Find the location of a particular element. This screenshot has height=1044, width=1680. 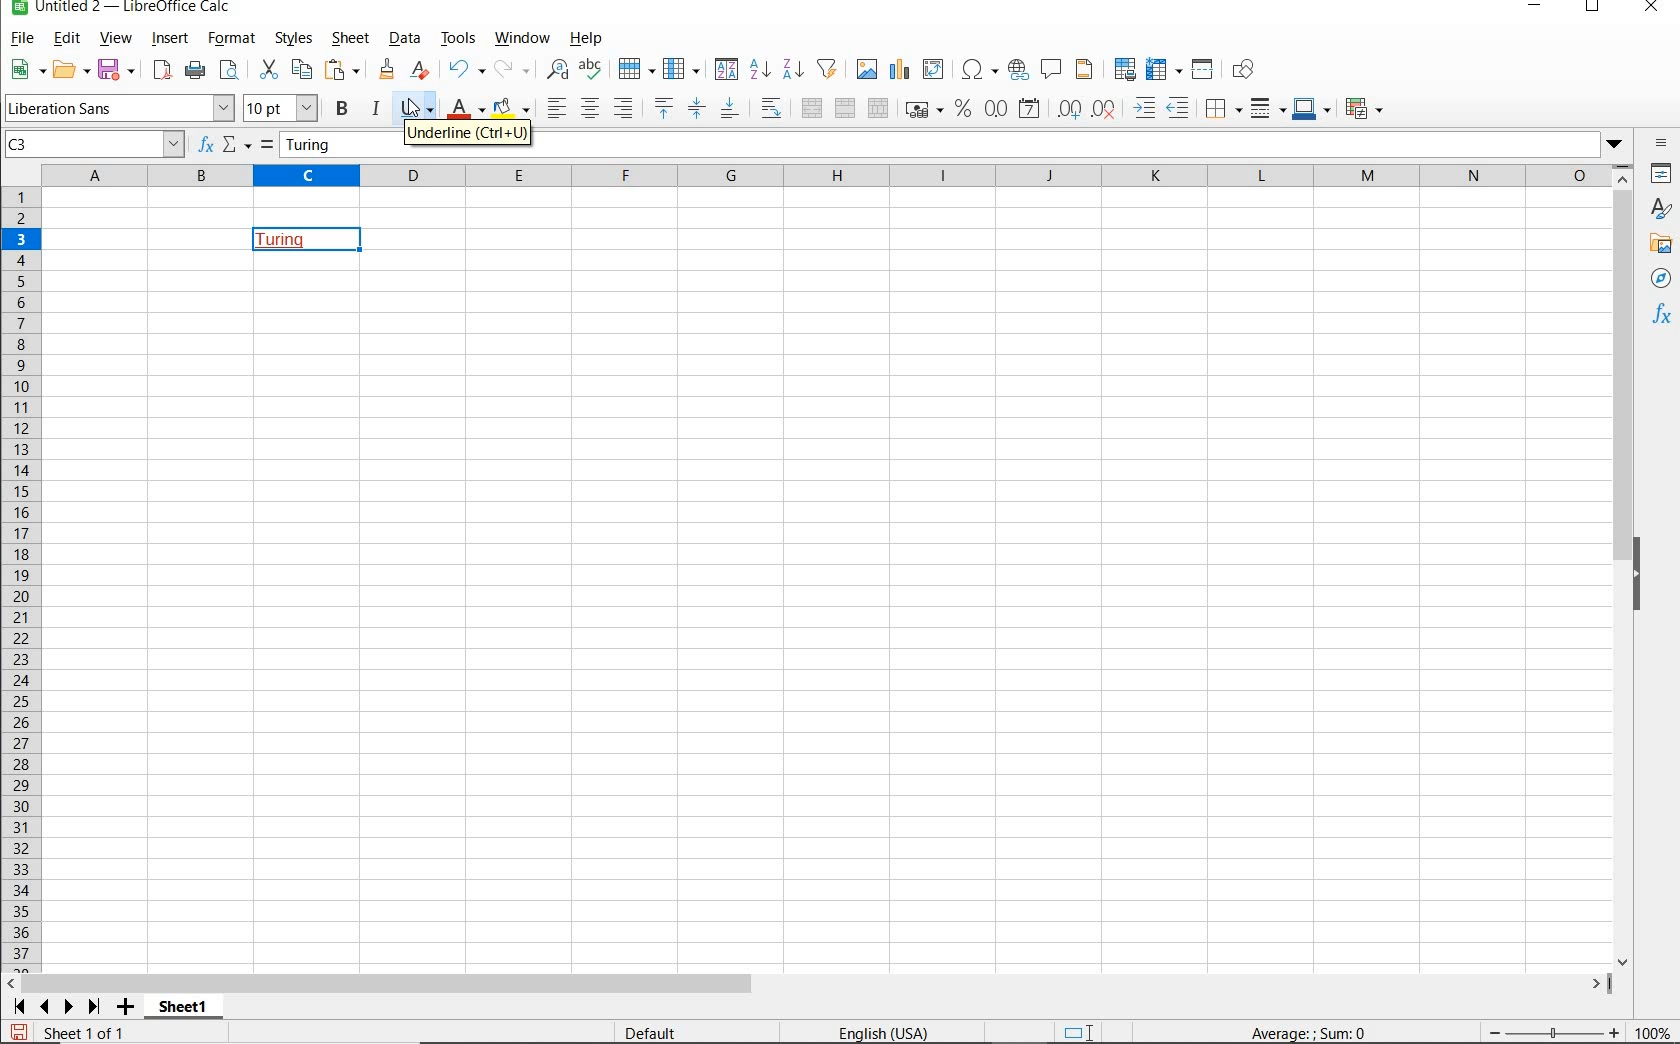

COPY is located at coordinates (303, 69).